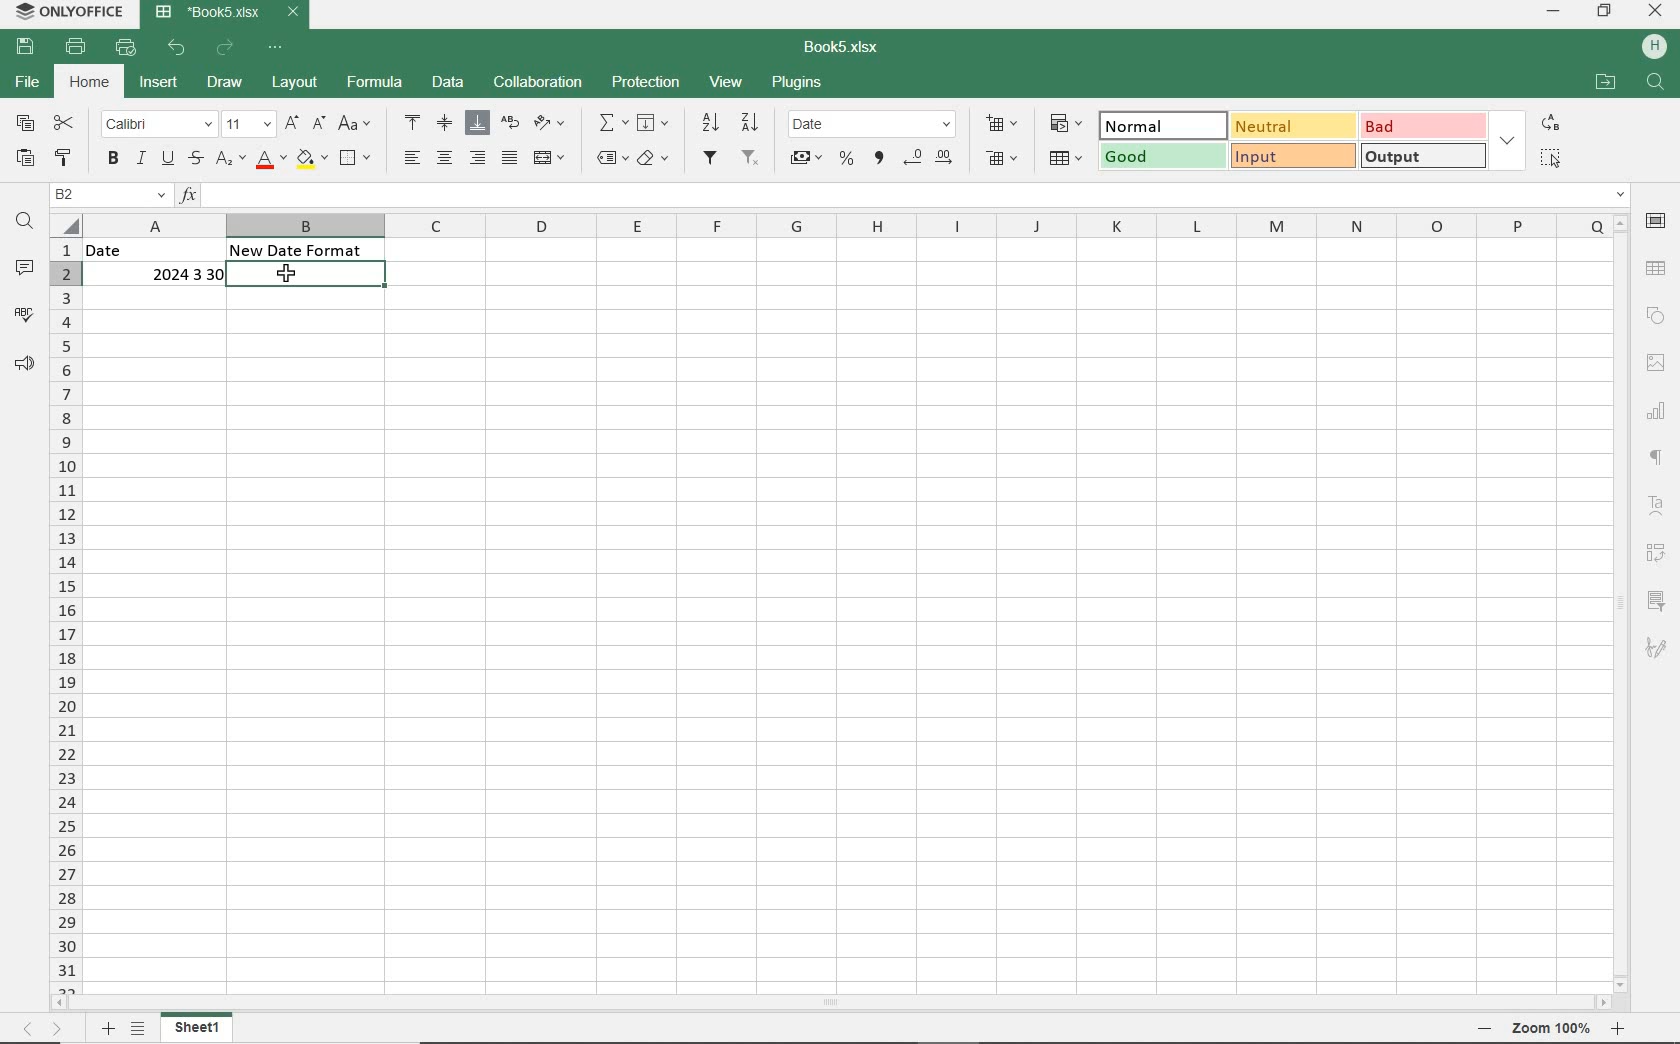 The width and height of the screenshot is (1680, 1044). What do you see at coordinates (449, 83) in the screenshot?
I see `DATA` at bounding box center [449, 83].